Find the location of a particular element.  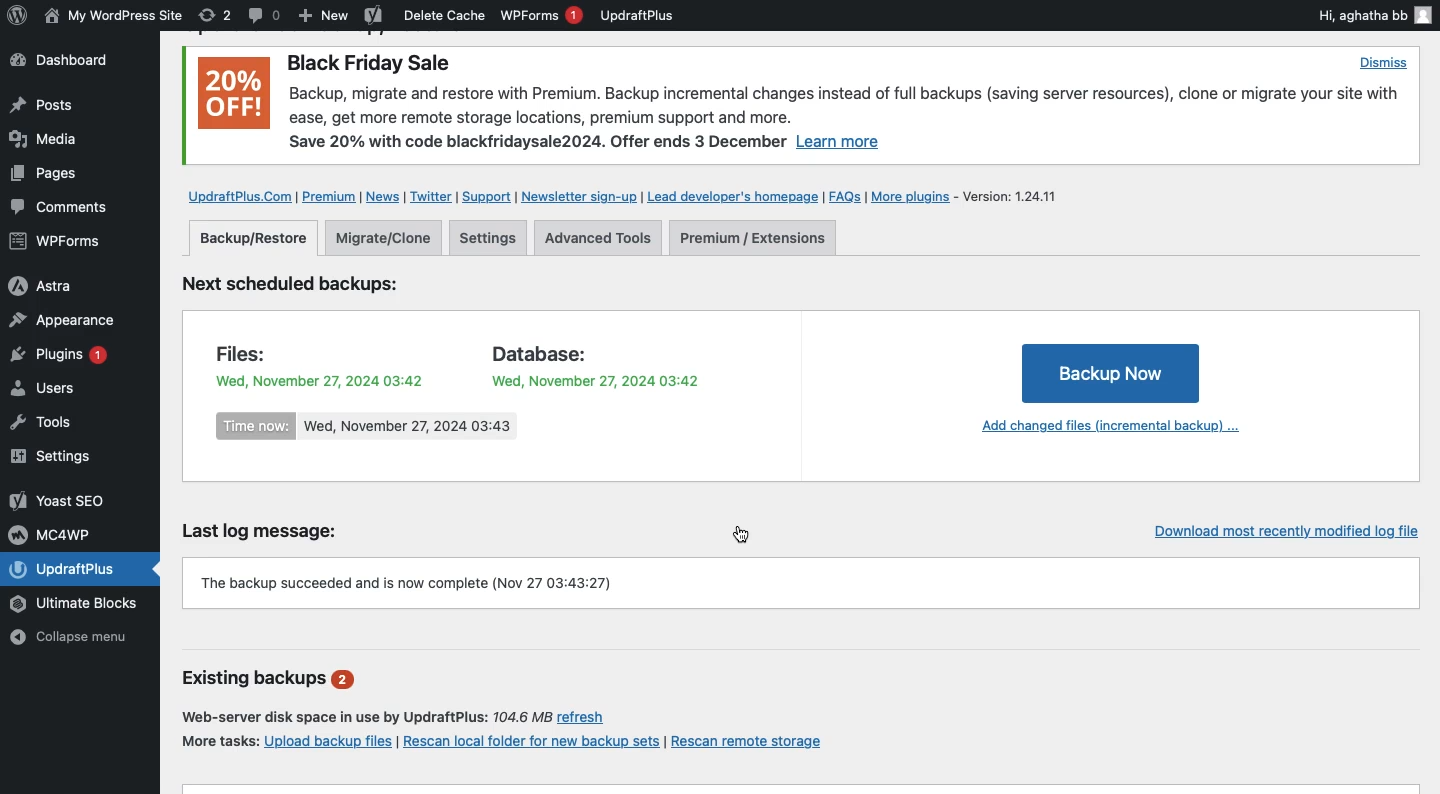

Add changed files (incremental backup)... is located at coordinates (1105, 429).